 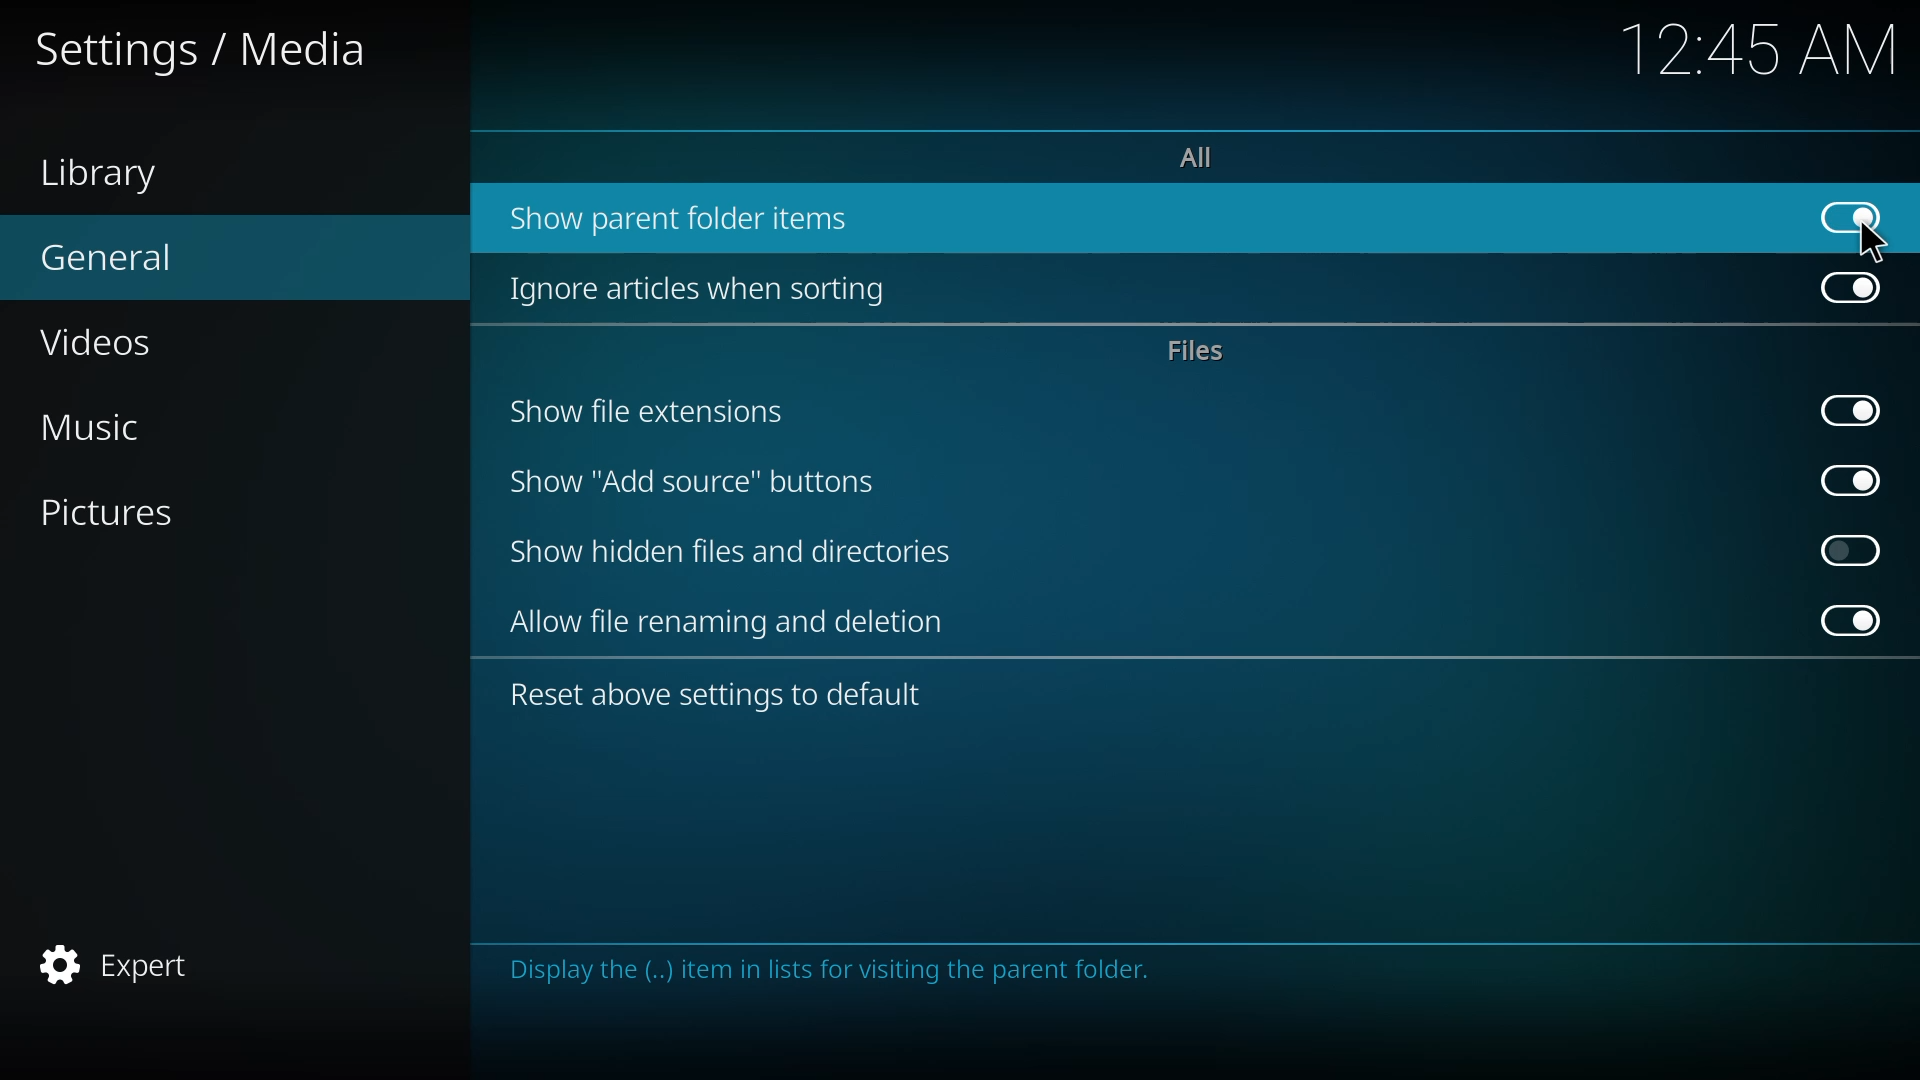 I want to click on time, so click(x=1755, y=49).